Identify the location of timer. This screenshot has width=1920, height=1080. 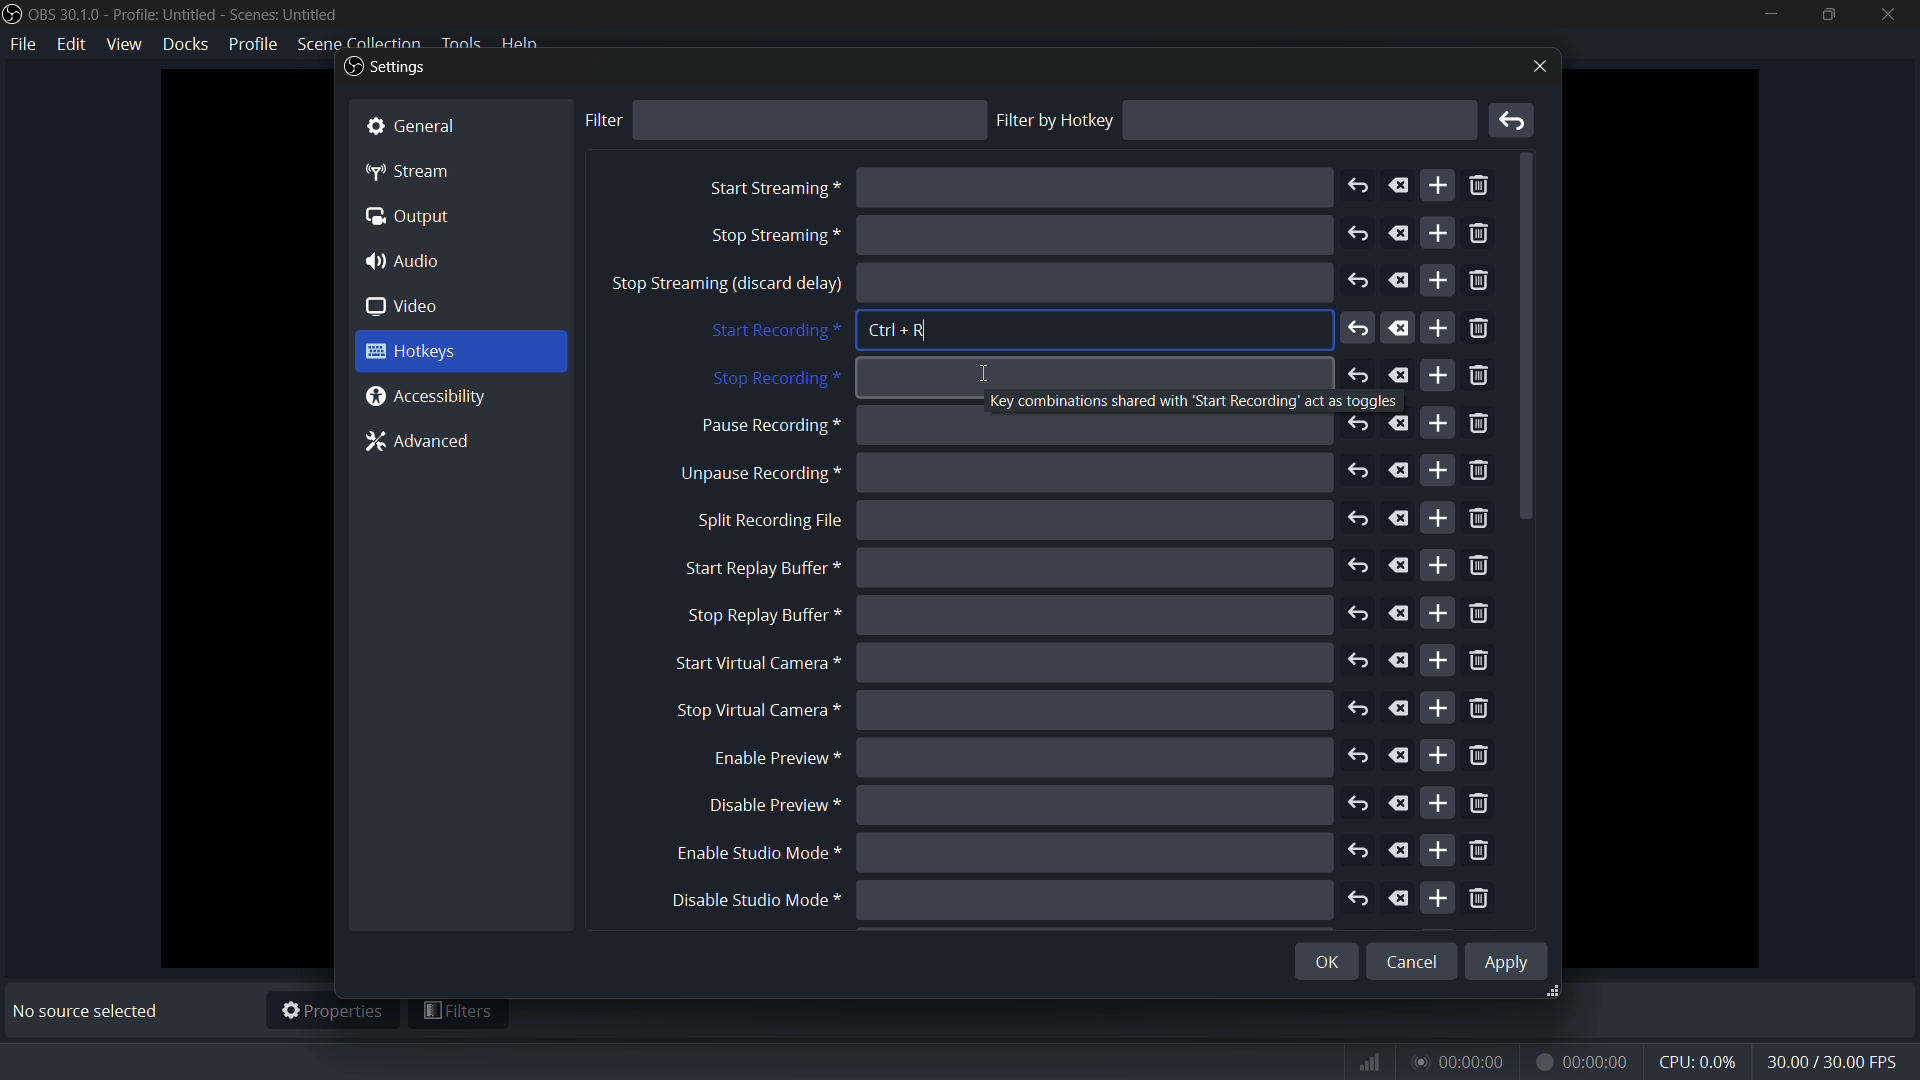
(1493, 1062).